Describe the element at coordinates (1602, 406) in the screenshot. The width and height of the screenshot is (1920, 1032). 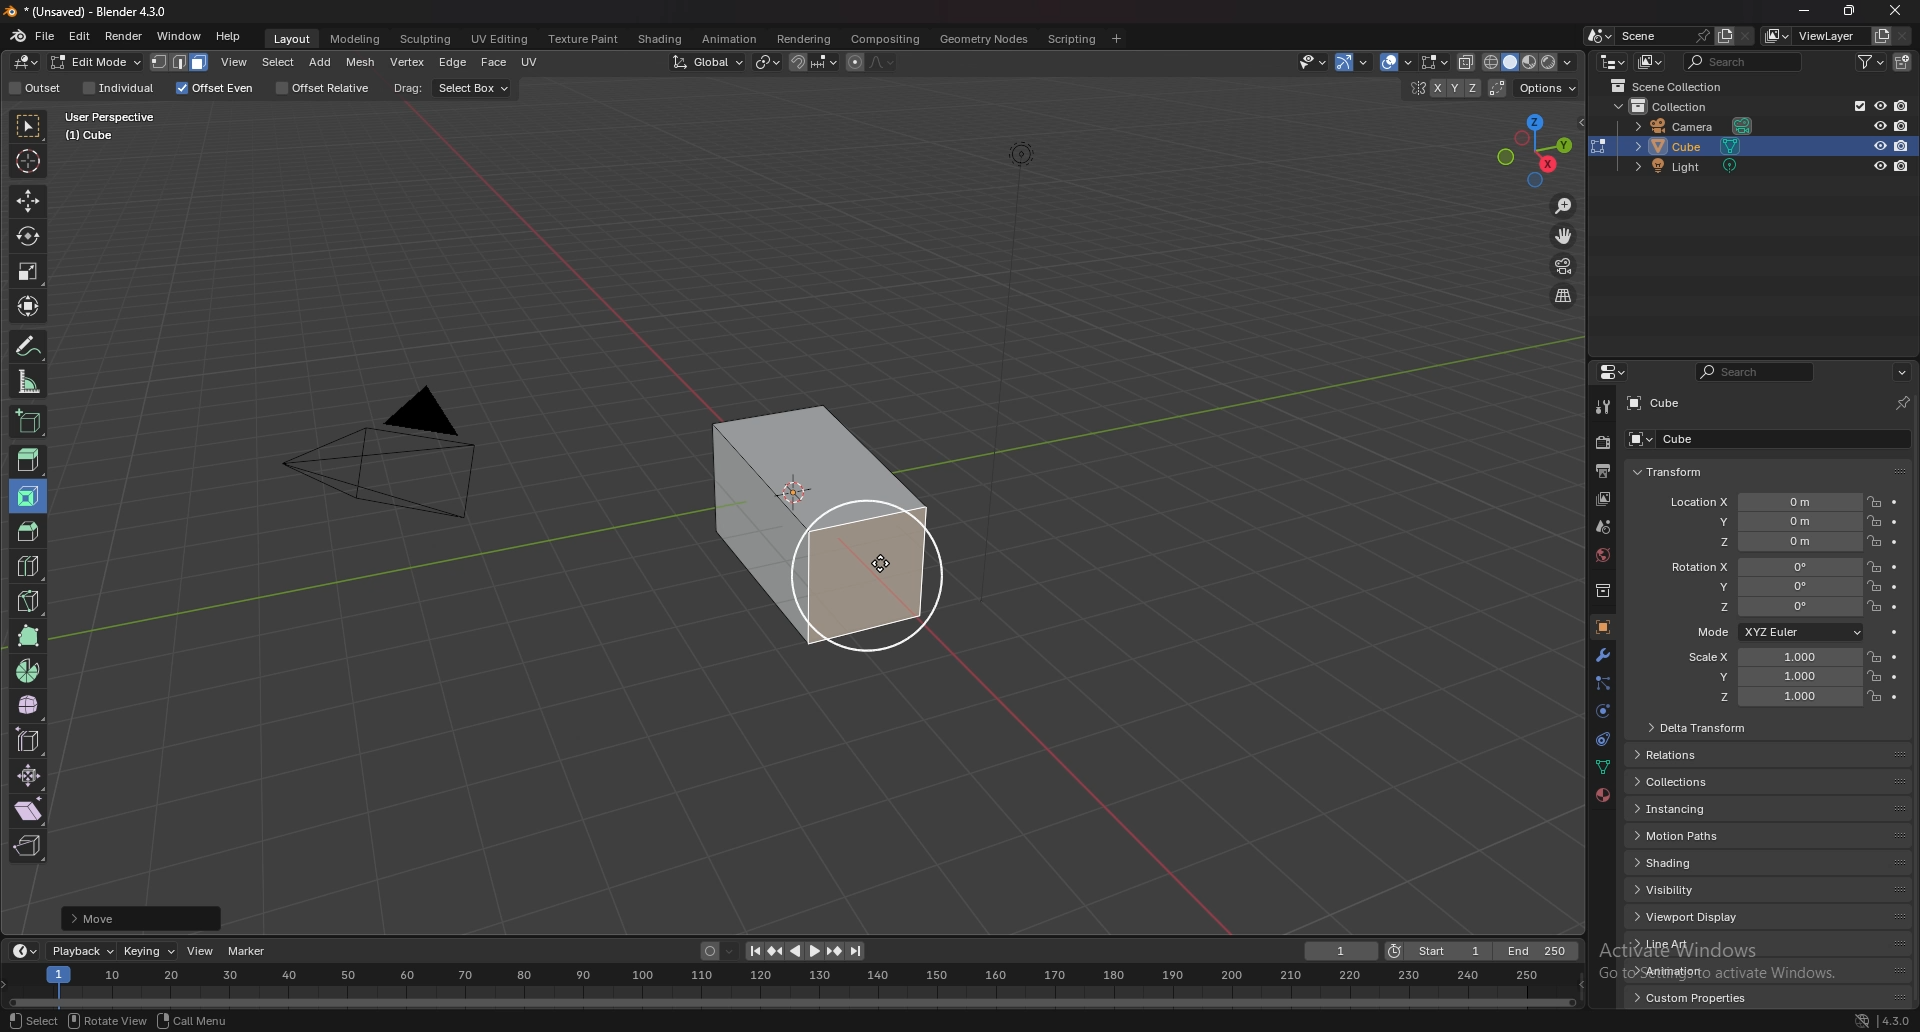
I see `tool` at that location.